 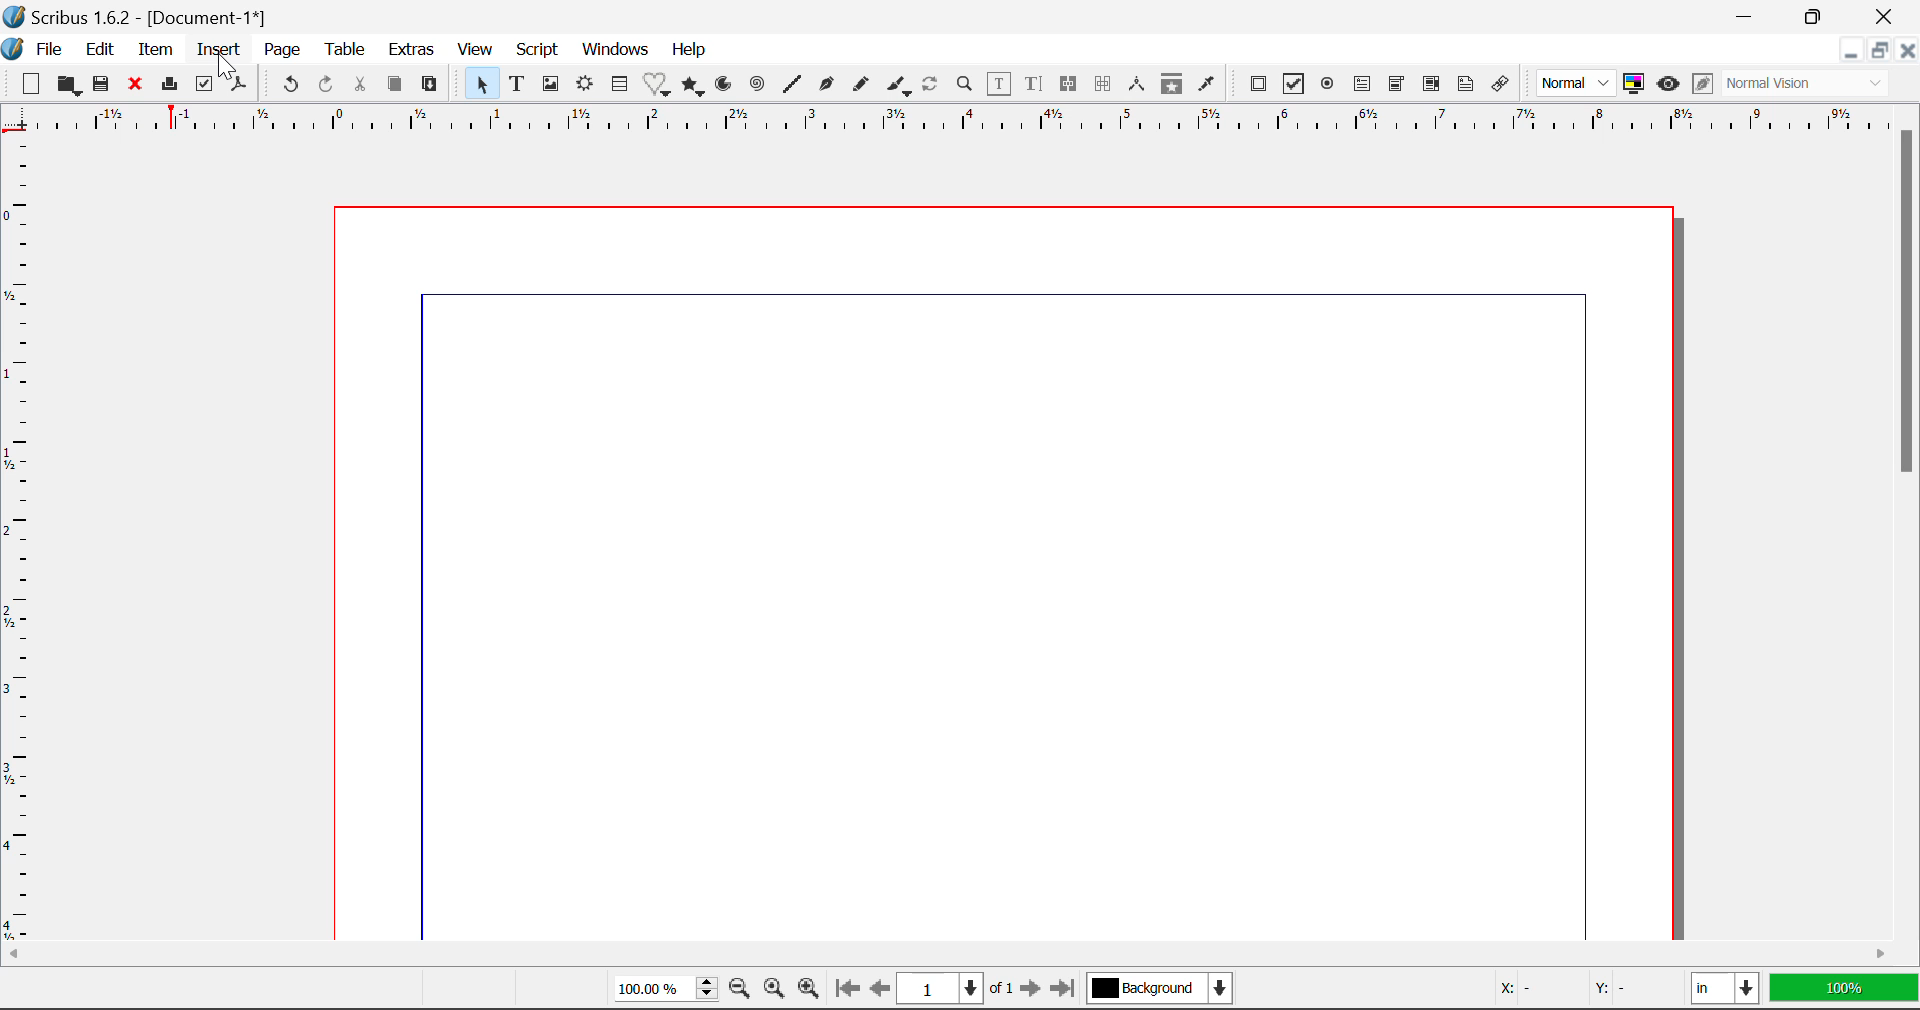 What do you see at coordinates (394, 85) in the screenshot?
I see `Copy` at bounding box center [394, 85].